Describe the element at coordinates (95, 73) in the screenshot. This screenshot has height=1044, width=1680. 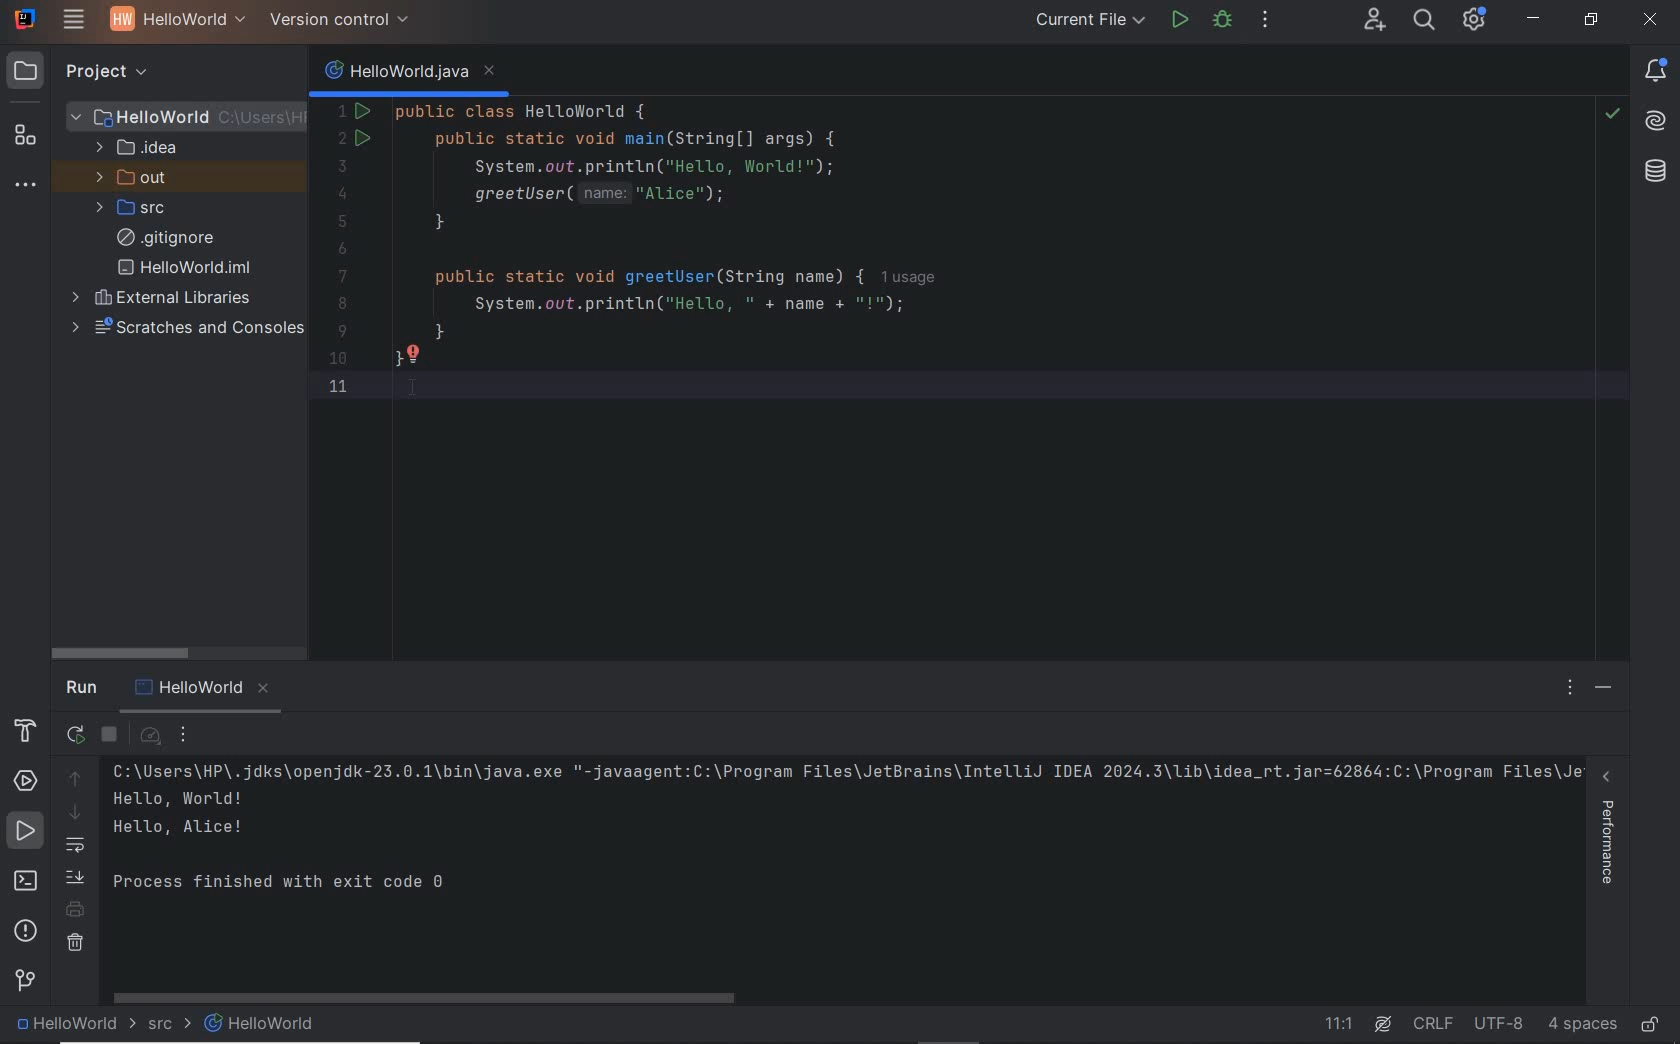
I see `project` at that location.